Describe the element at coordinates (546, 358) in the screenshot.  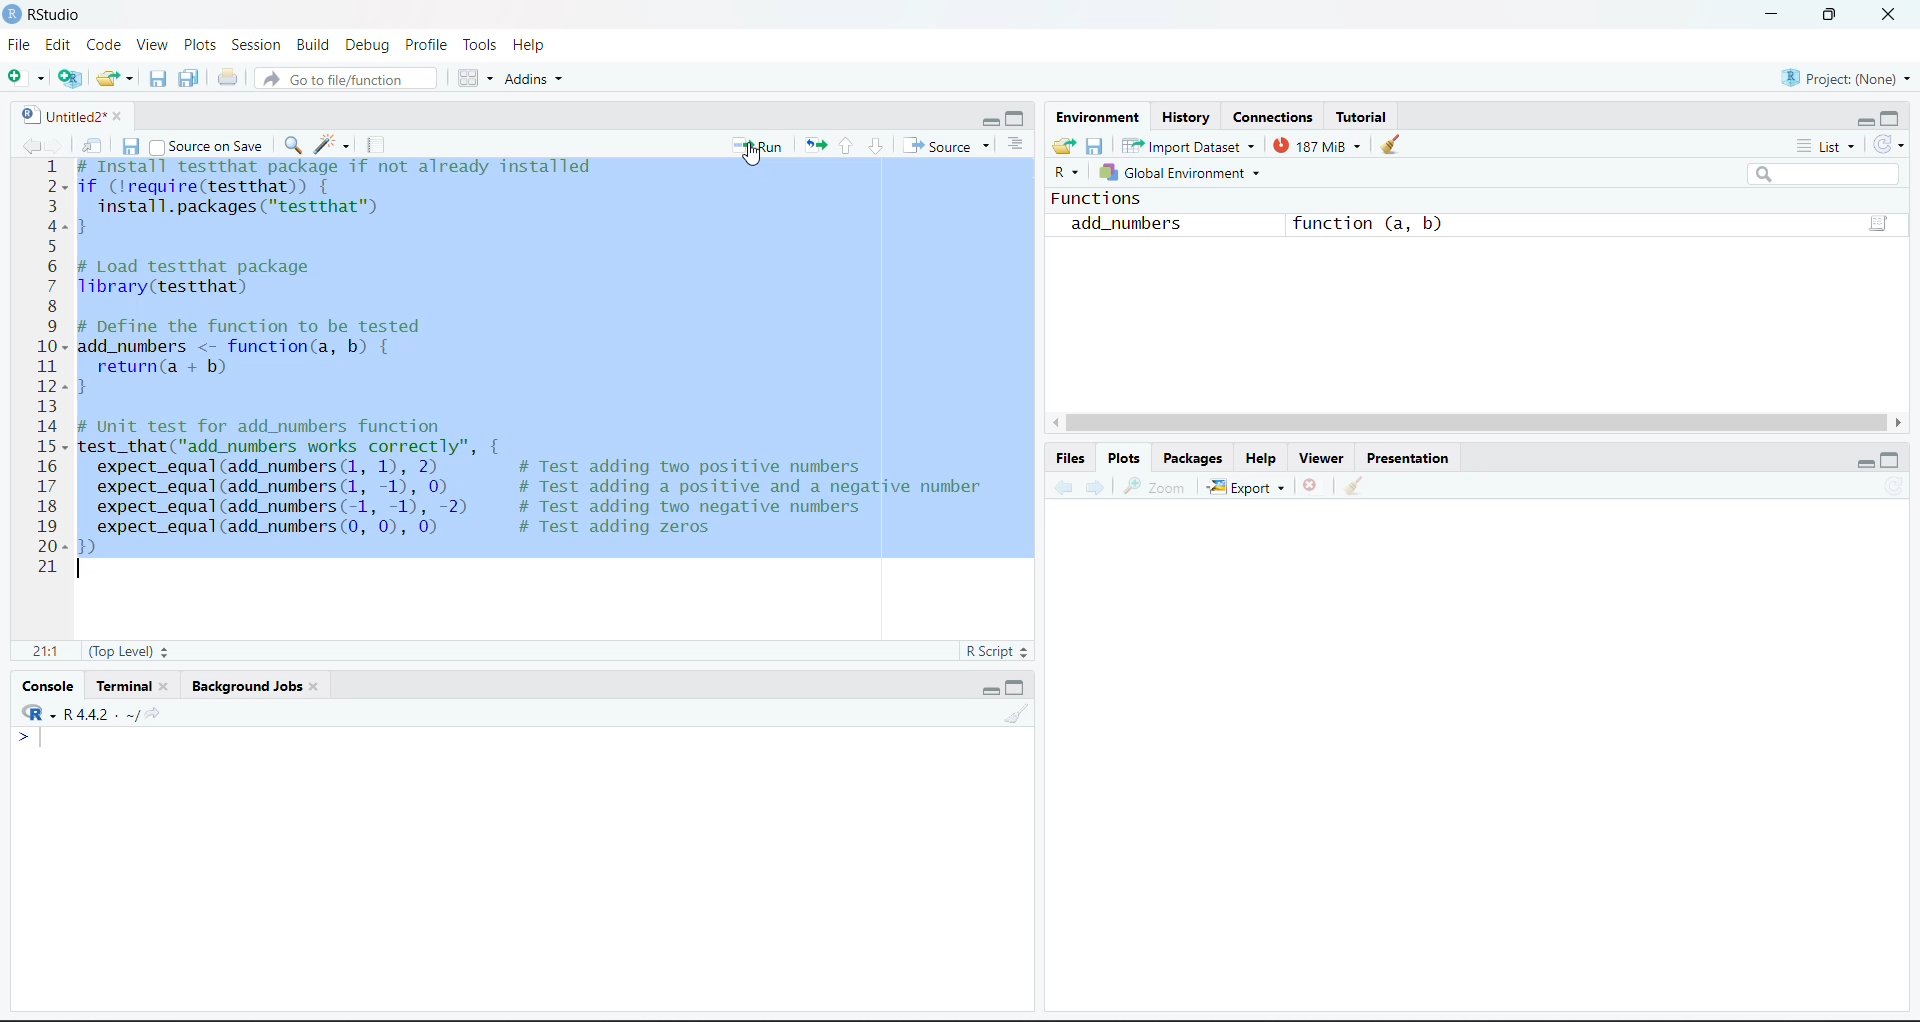
I see `# Install testthat package if not already installedif (!require(testthat)) {install.packages ("testthat™)}# Load testthat packageTibrary(testthat)# Define the function to be testedadd_numbers <- function(a, b) {return(a + b)}# Unit test for add_numbers functiontest_that("add_numbers works correctly”, {expect_equal(add_numbers (1, 1), 2) # Test adding two positive numbersexpect_equal(add_numbers (1, -1), 0) # Test adding a positive and a negative numberexpect_equal(add_numbers(-1, -1), -2) # Test adding two negative numbersexpect_equal(add_numbers (0, 0), 0) # Test adding zeros})` at that location.